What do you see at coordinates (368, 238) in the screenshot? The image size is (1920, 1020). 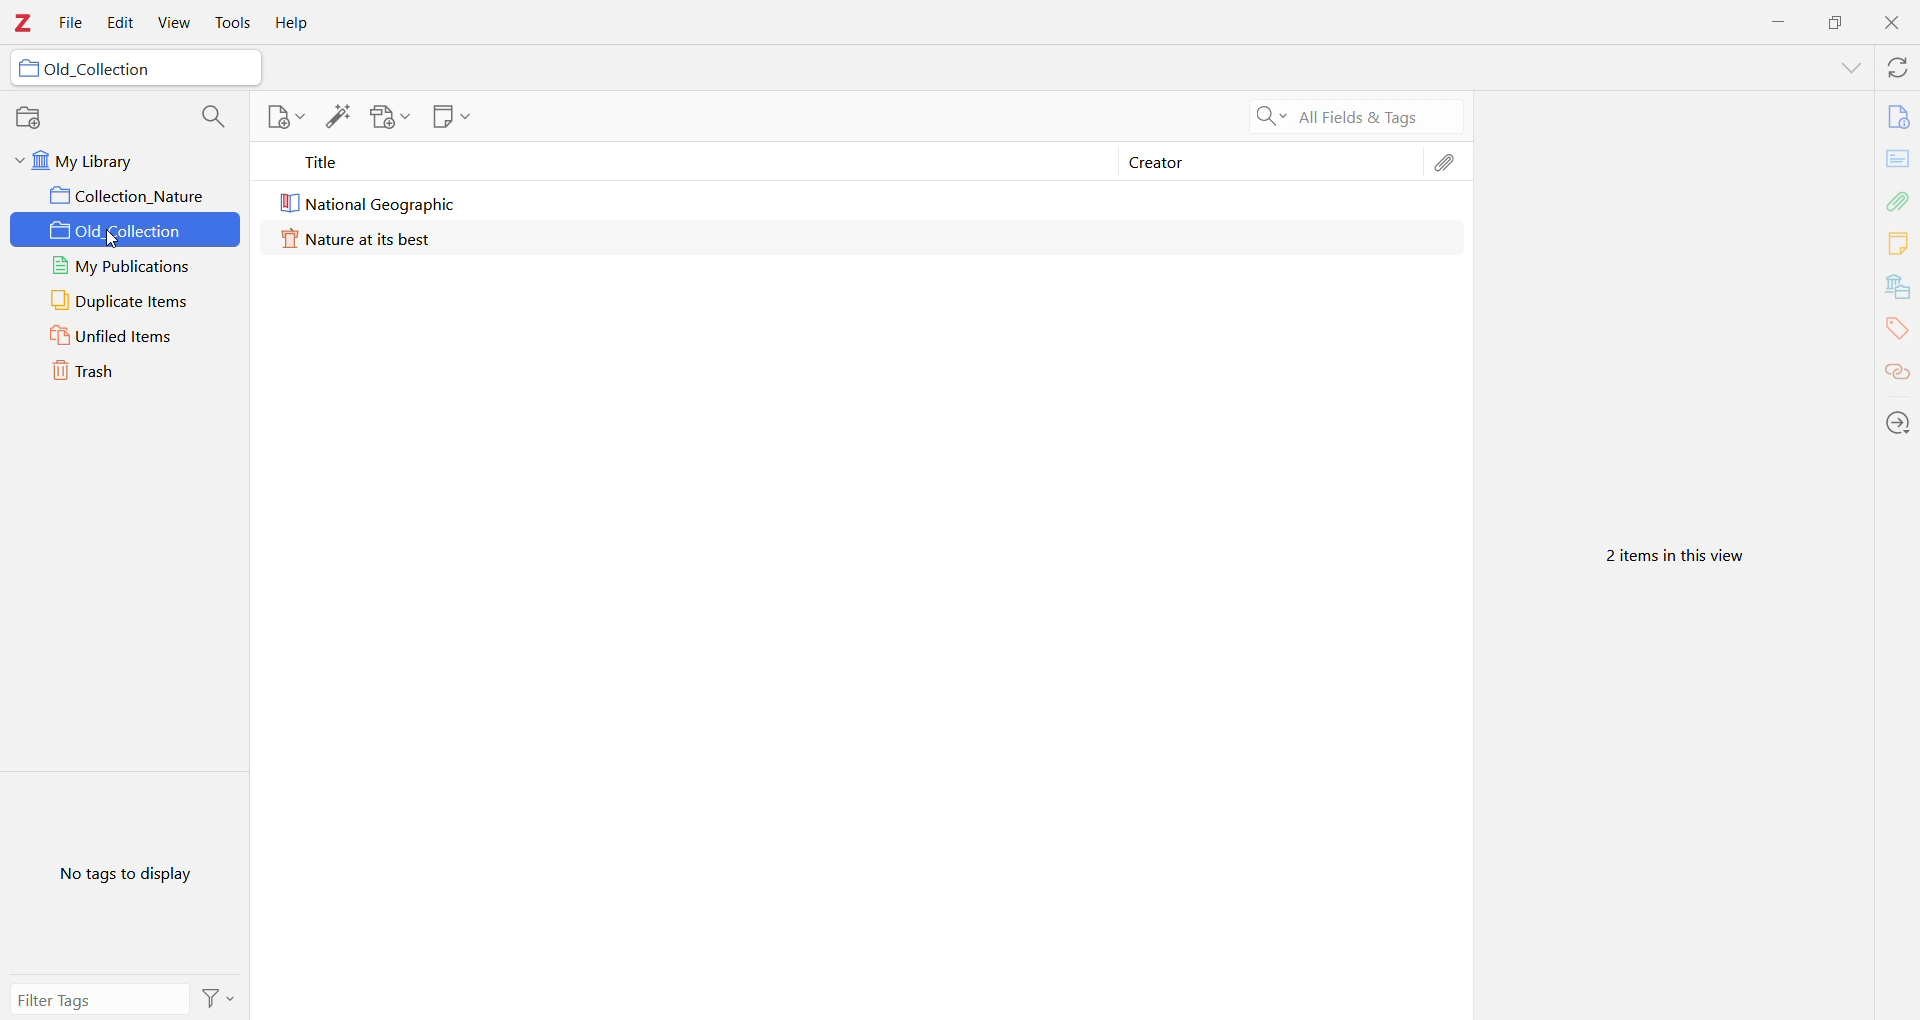 I see `Nature at its best` at bounding box center [368, 238].